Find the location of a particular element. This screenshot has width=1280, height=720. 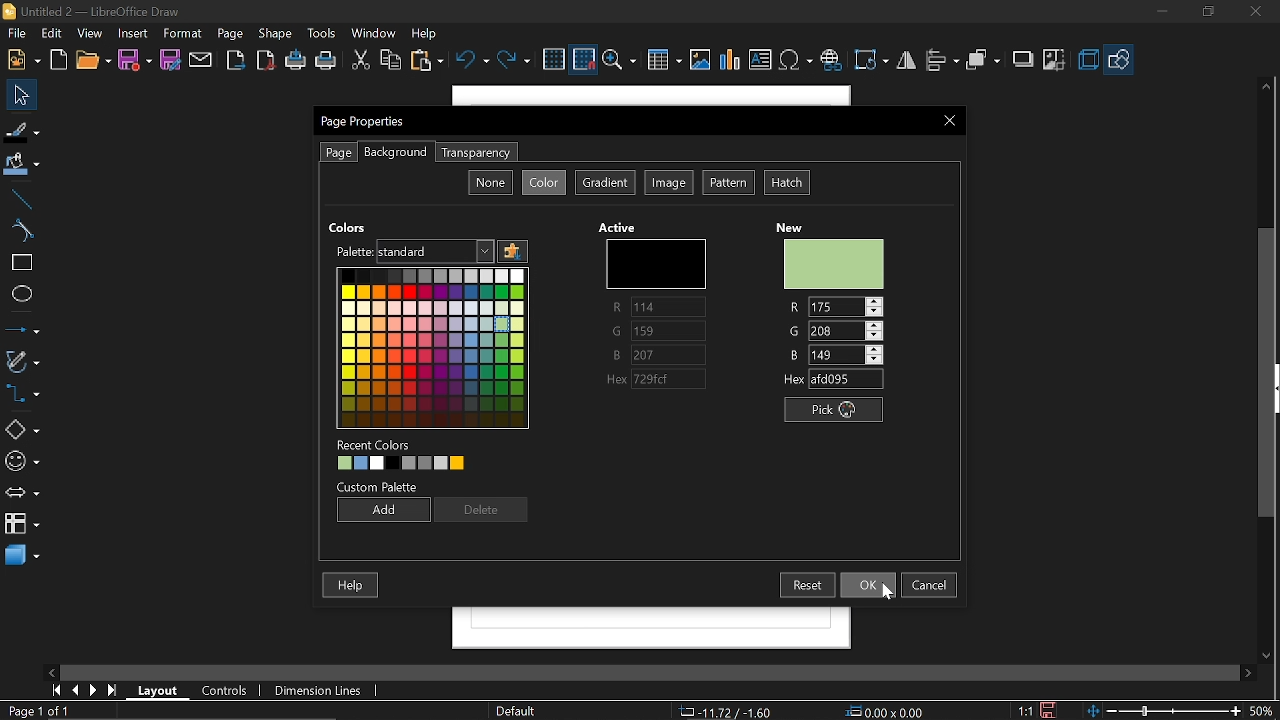

Custom Palette is located at coordinates (380, 487).